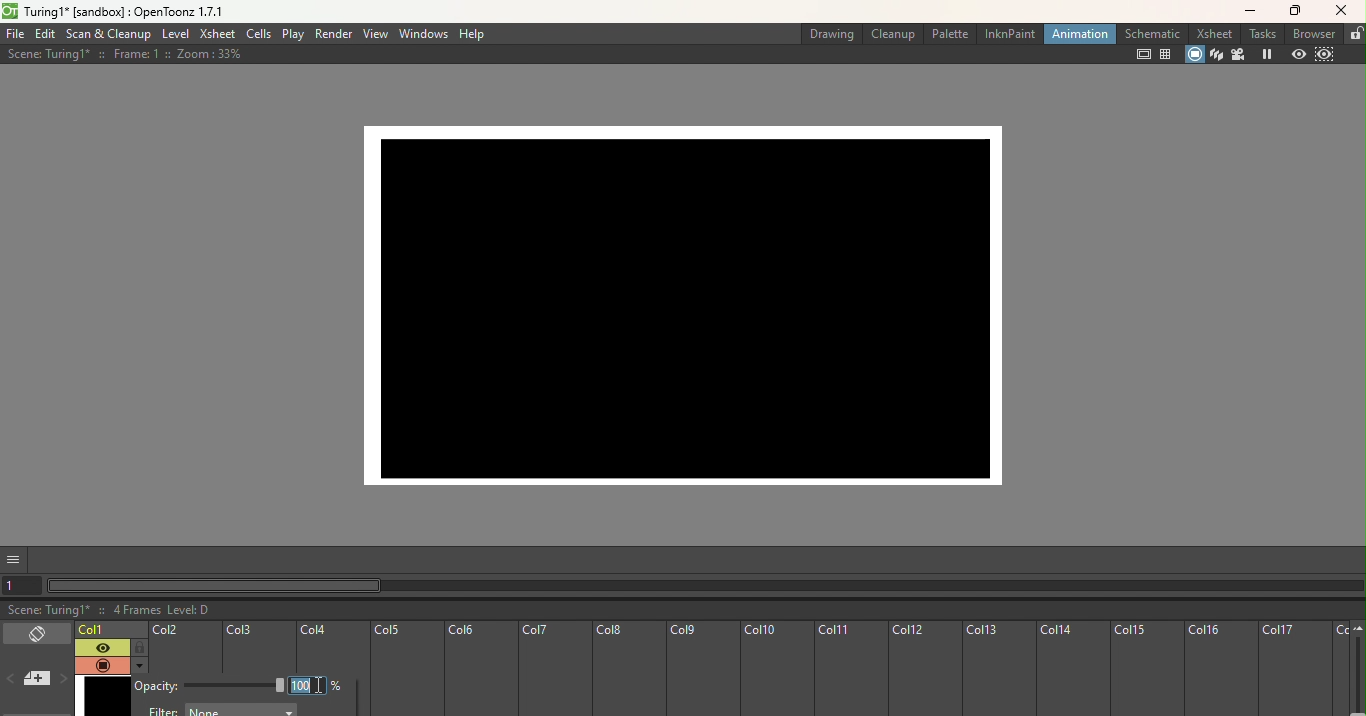 The height and width of the screenshot is (716, 1366). I want to click on Col14, so click(1072, 669).